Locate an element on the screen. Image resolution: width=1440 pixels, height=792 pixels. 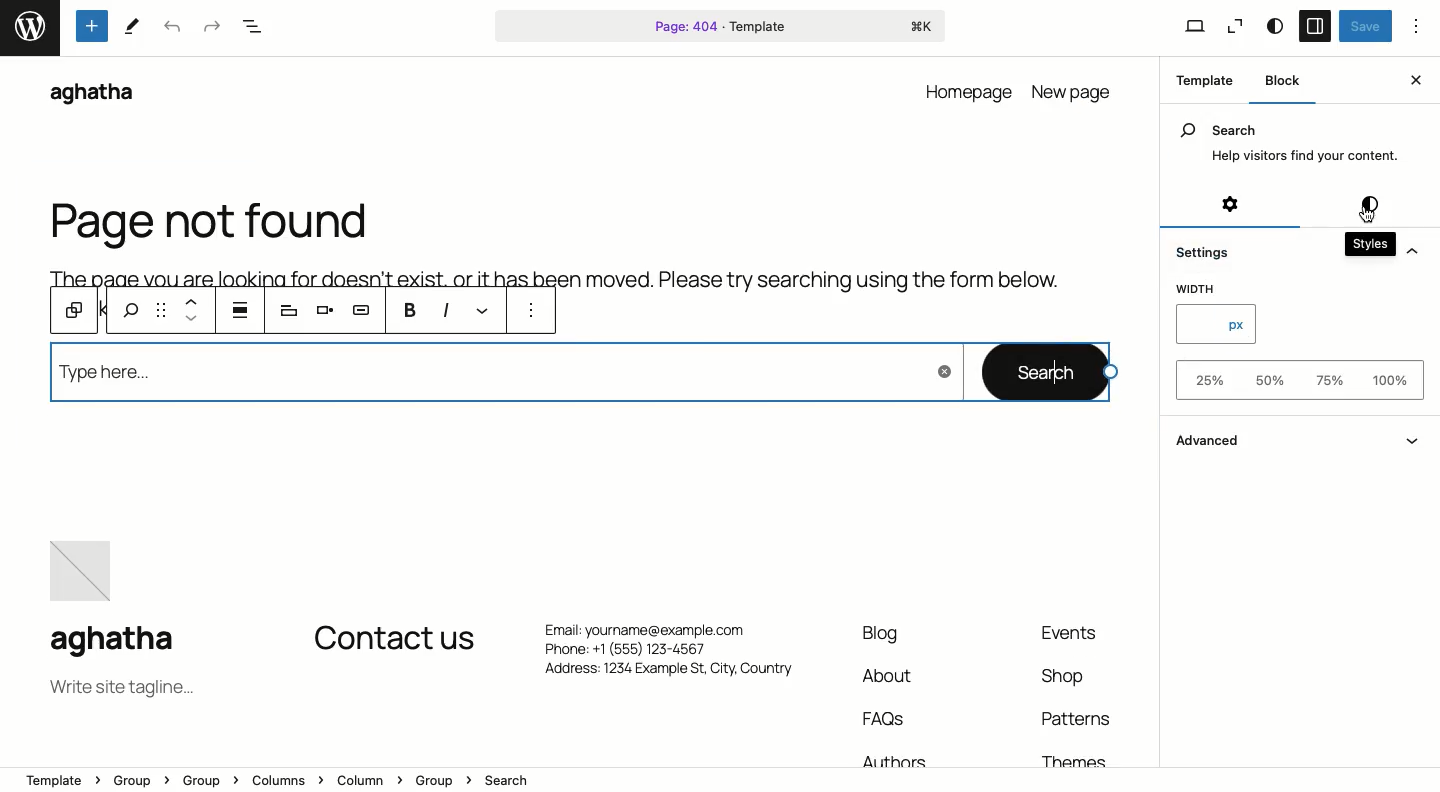
Drag is located at coordinates (160, 308).